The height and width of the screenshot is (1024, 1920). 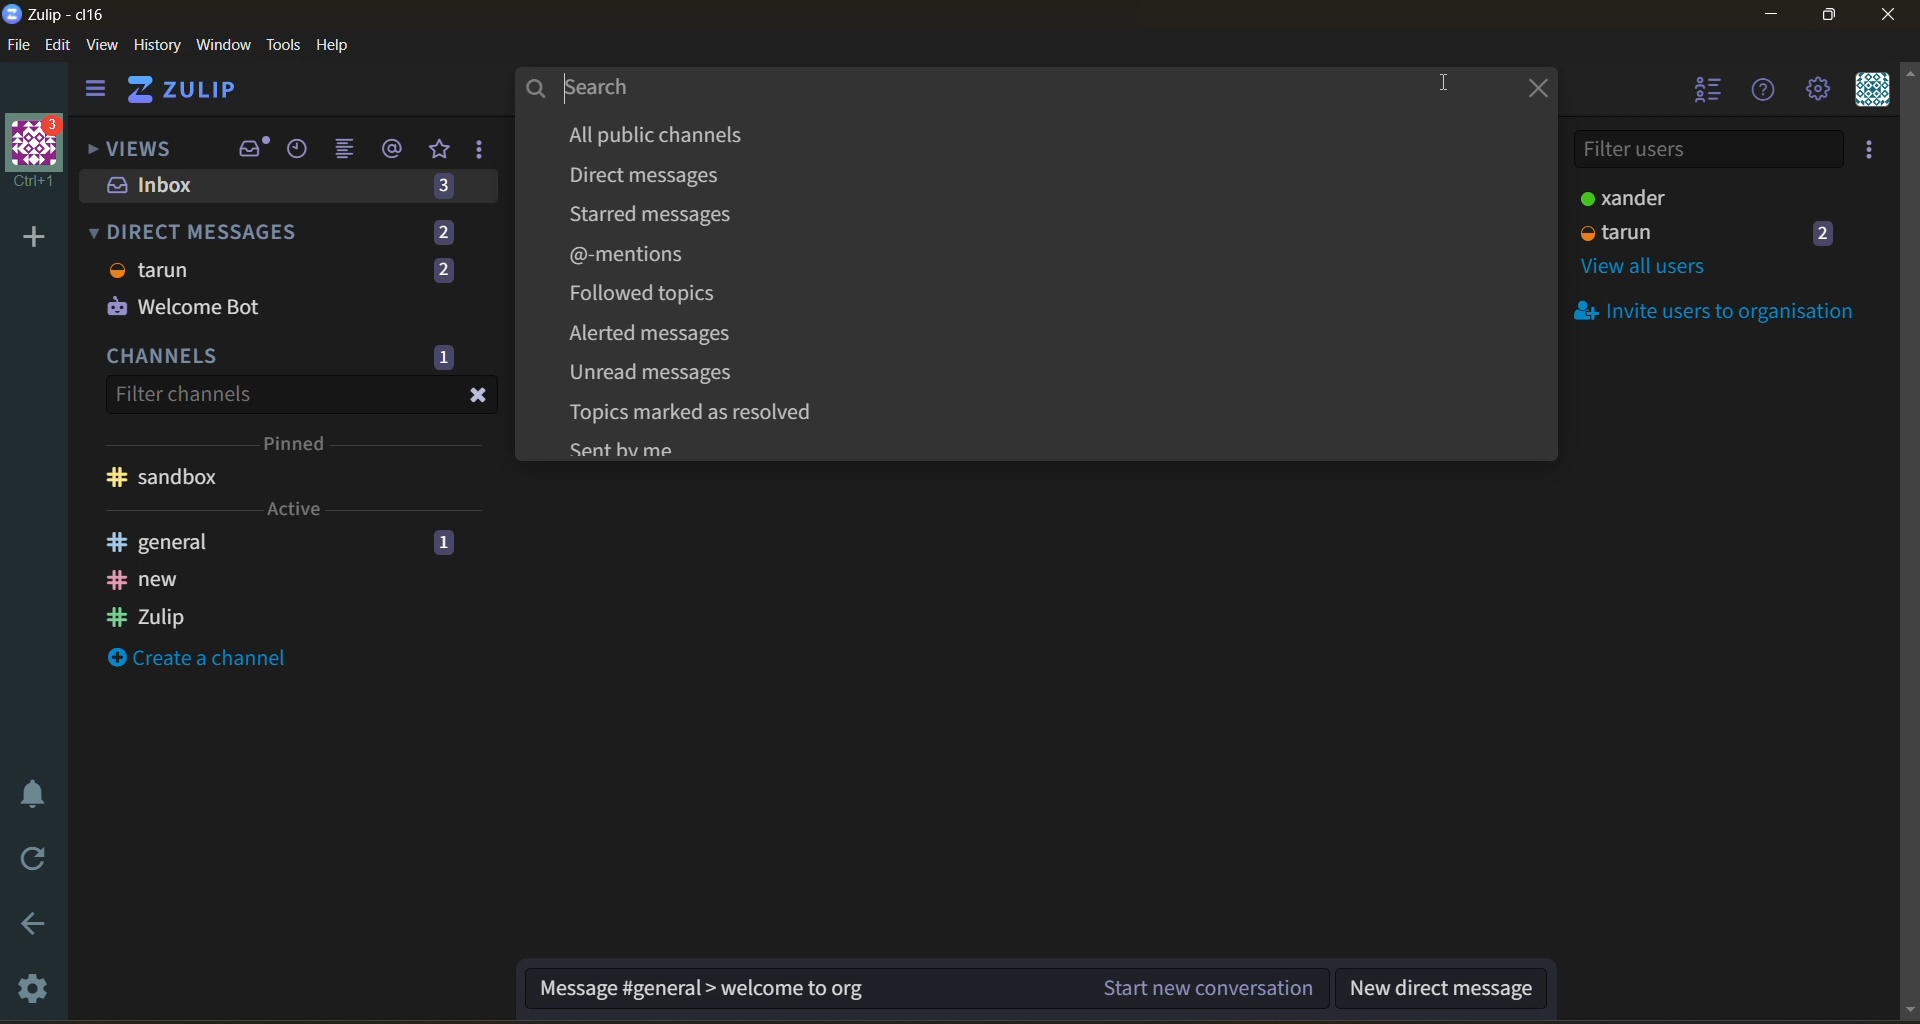 I want to click on Topics marked as resolved, so click(x=687, y=411).